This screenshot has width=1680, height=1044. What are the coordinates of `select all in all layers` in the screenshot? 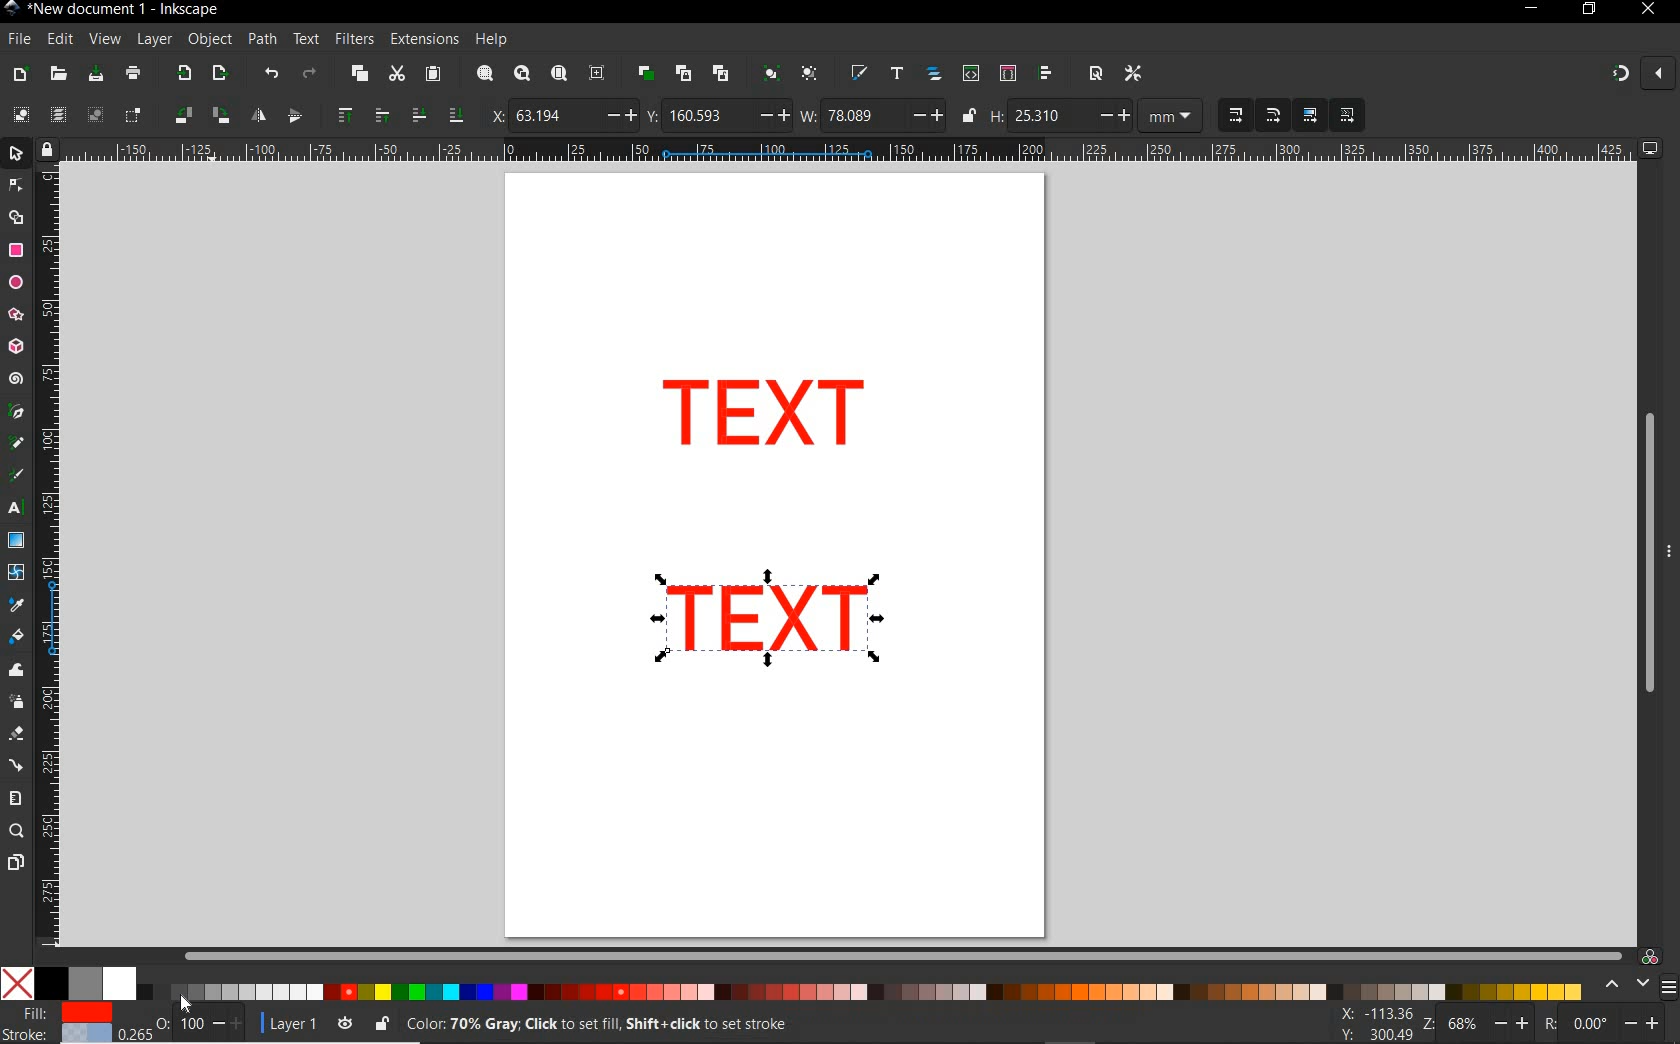 It's located at (58, 116).